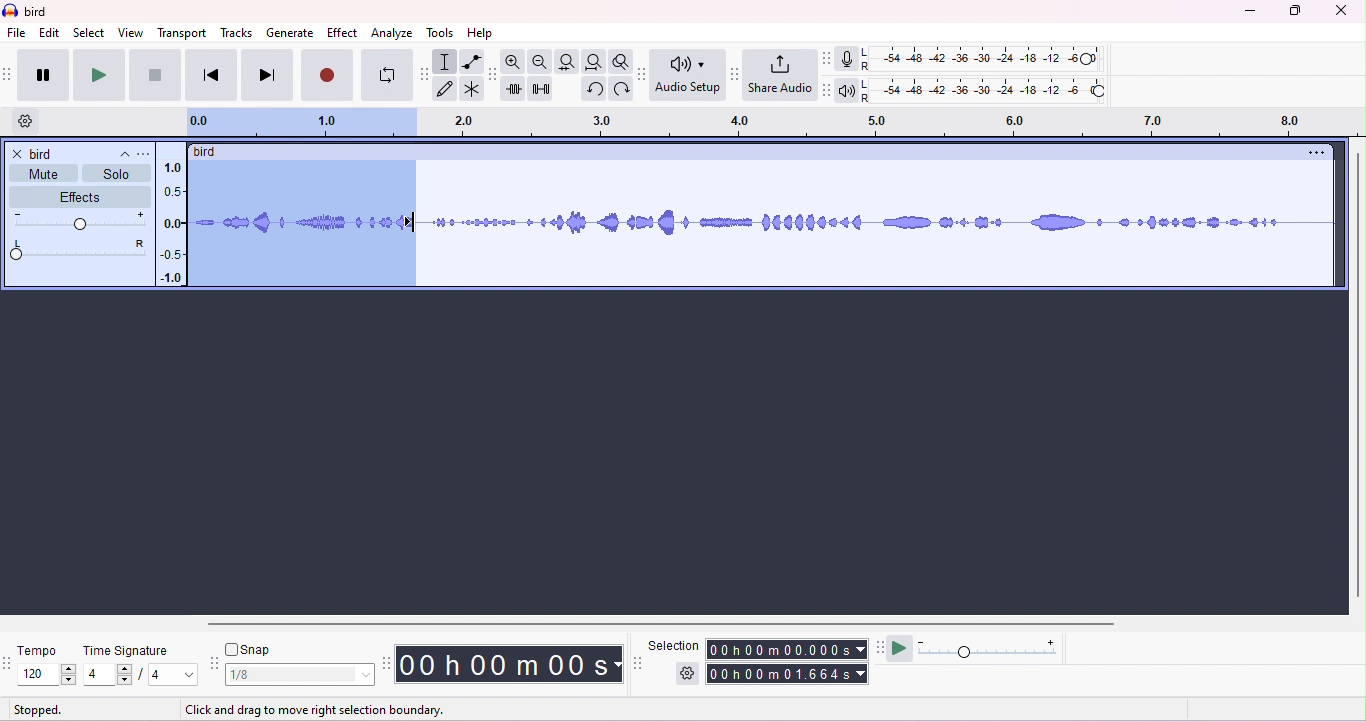 This screenshot has height=722, width=1366. What do you see at coordinates (640, 663) in the screenshot?
I see `selection tool` at bounding box center [640, 663].